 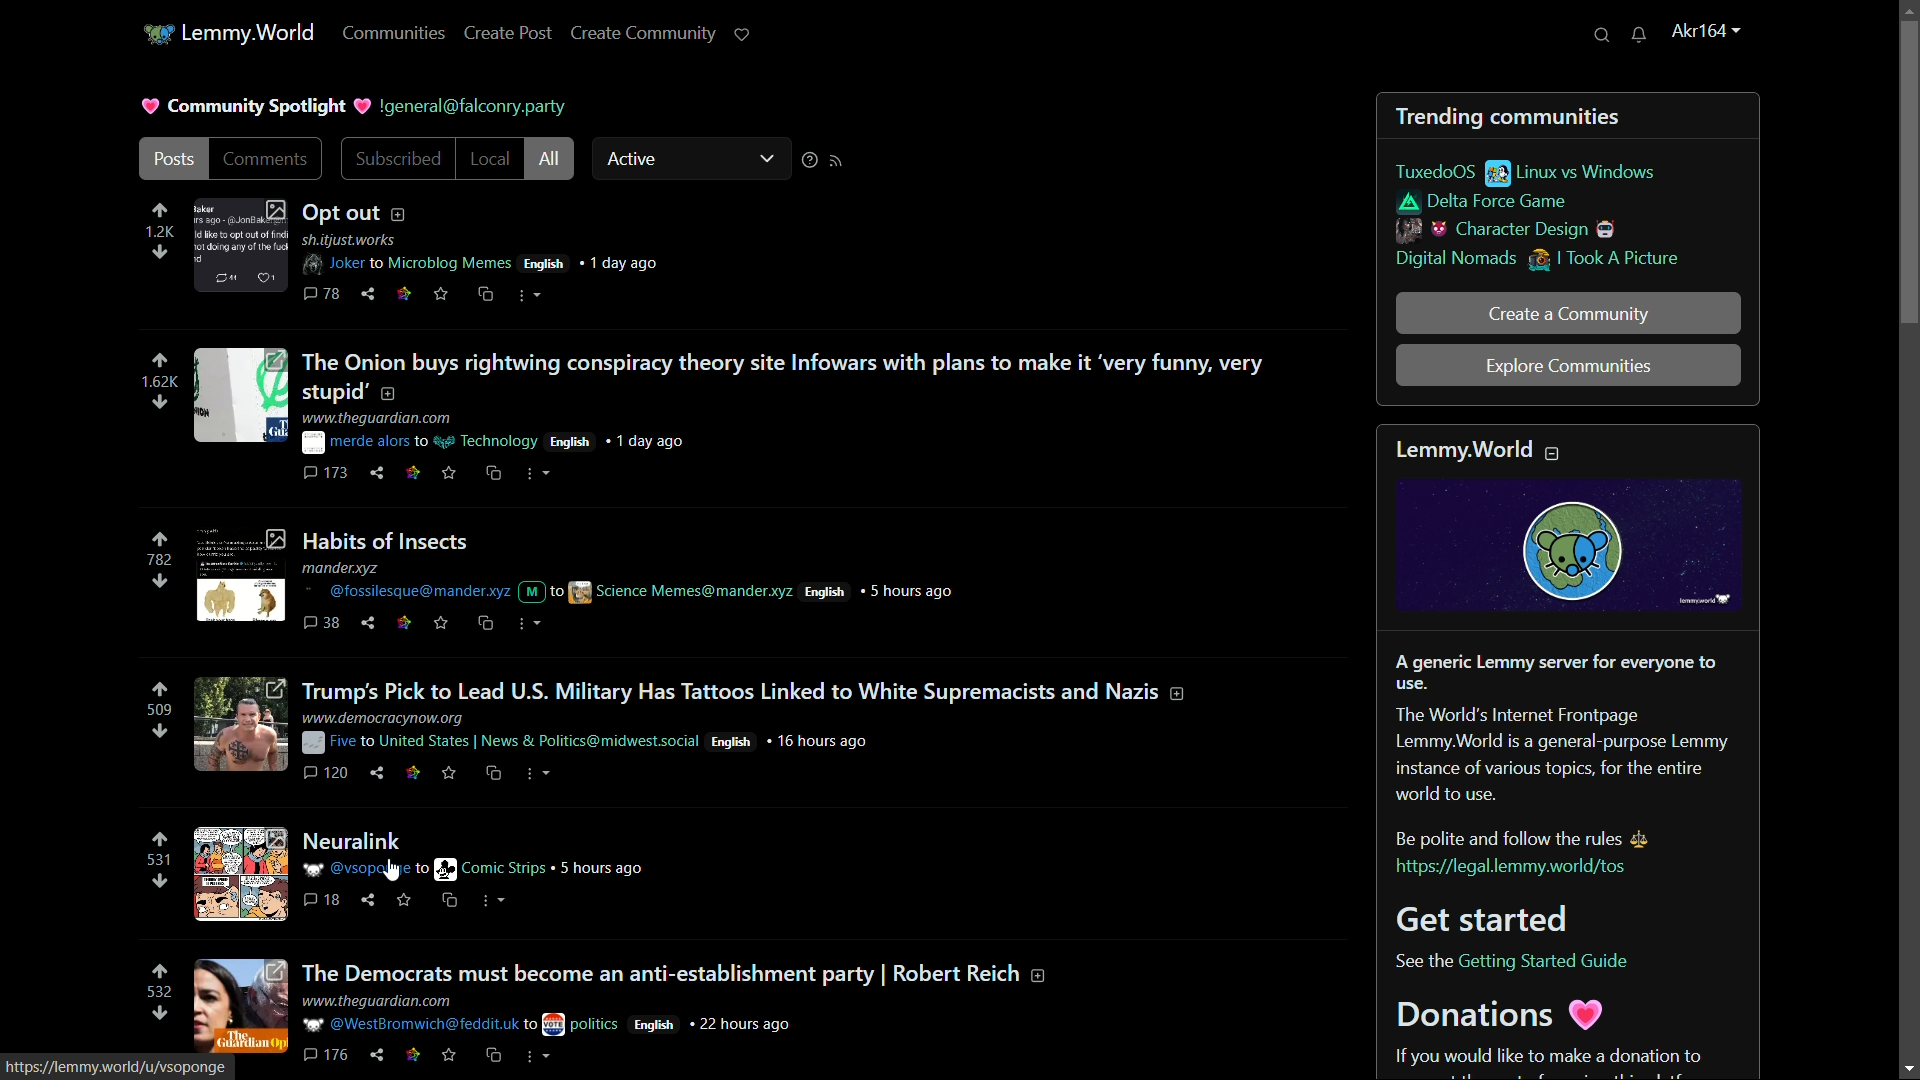 I want to click on unread messages, so click(x=1639, y=35).